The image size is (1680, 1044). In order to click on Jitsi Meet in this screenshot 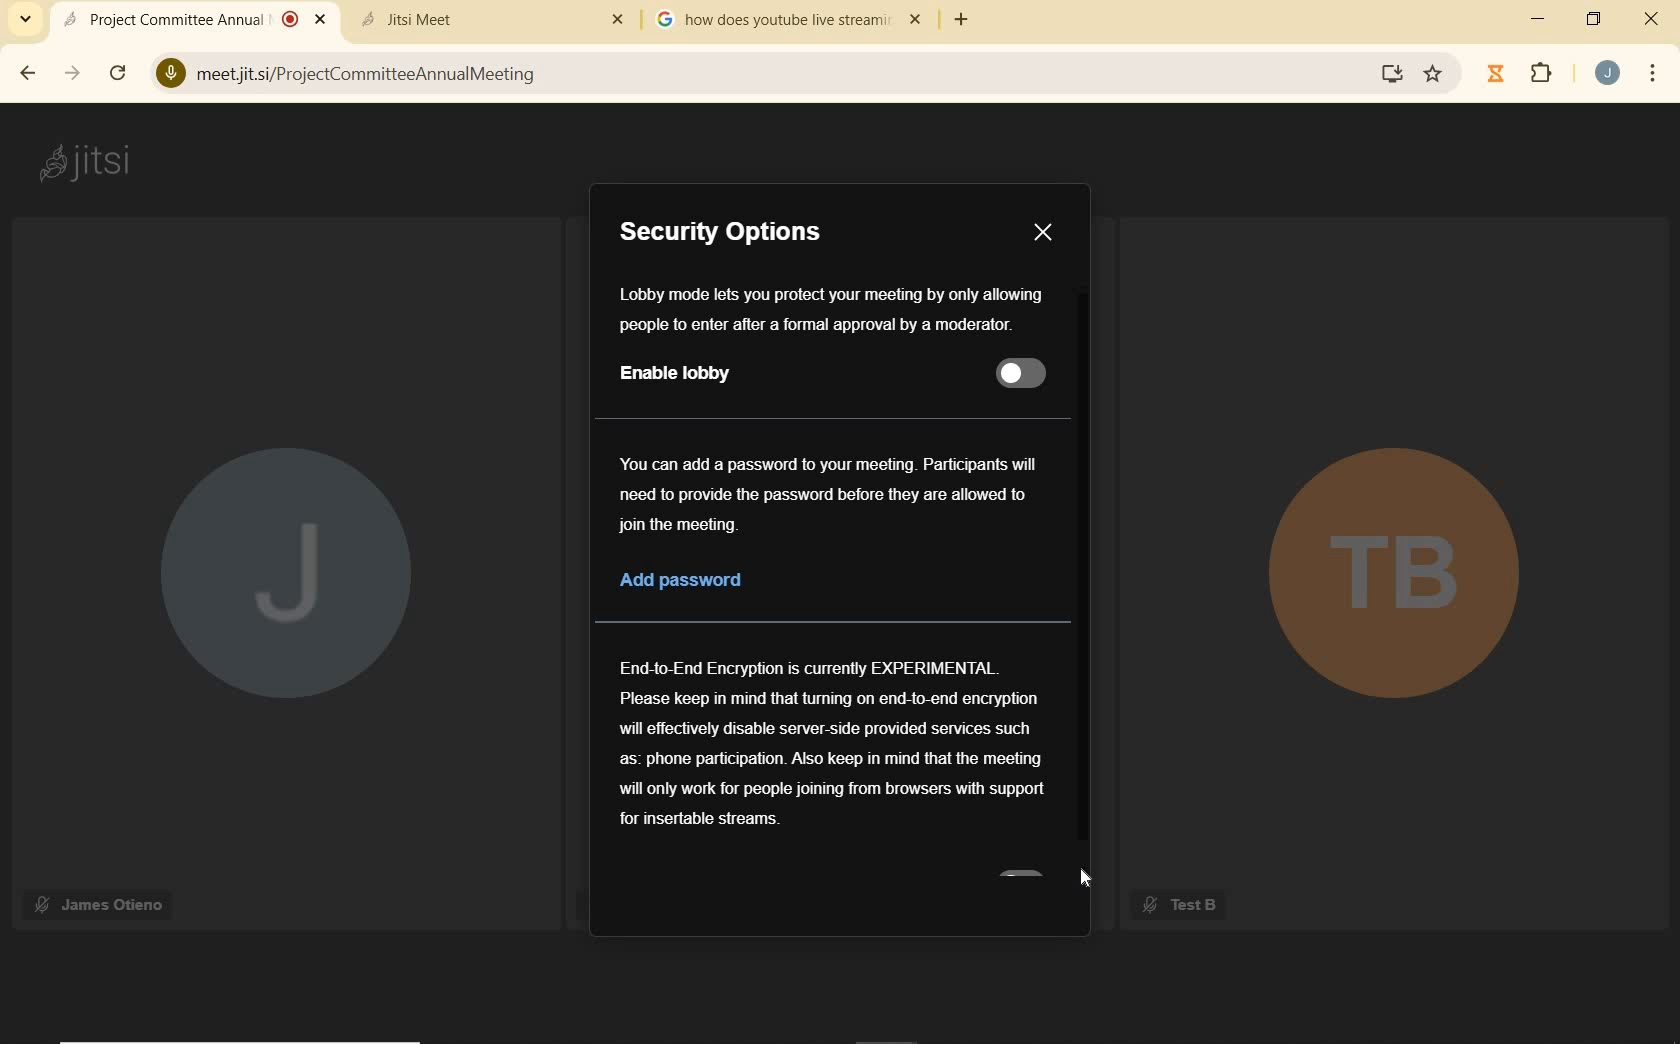, I will do `click(496, 17)`.